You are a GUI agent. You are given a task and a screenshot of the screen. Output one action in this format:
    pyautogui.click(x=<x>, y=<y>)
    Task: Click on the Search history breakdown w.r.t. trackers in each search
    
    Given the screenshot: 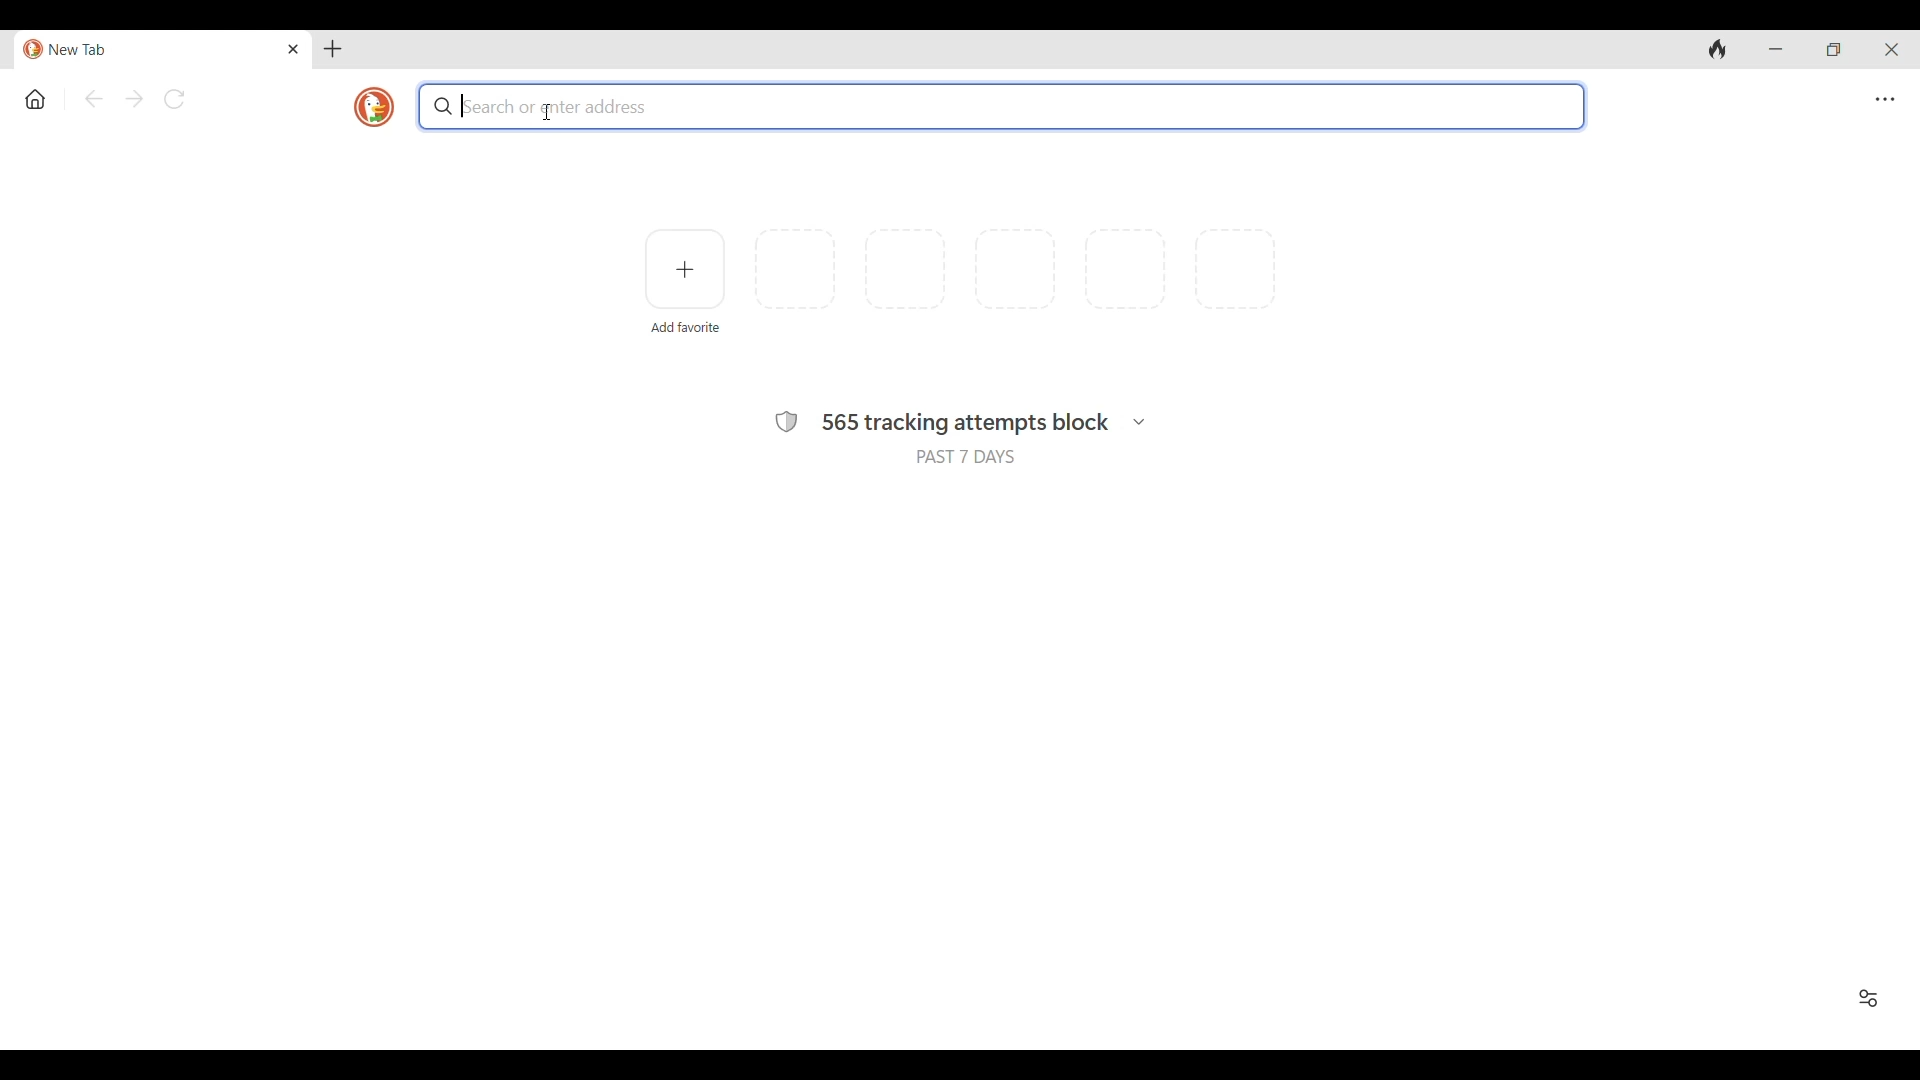 What is the action you would take?
    pyautogui.click(x=1139, y=422)
    